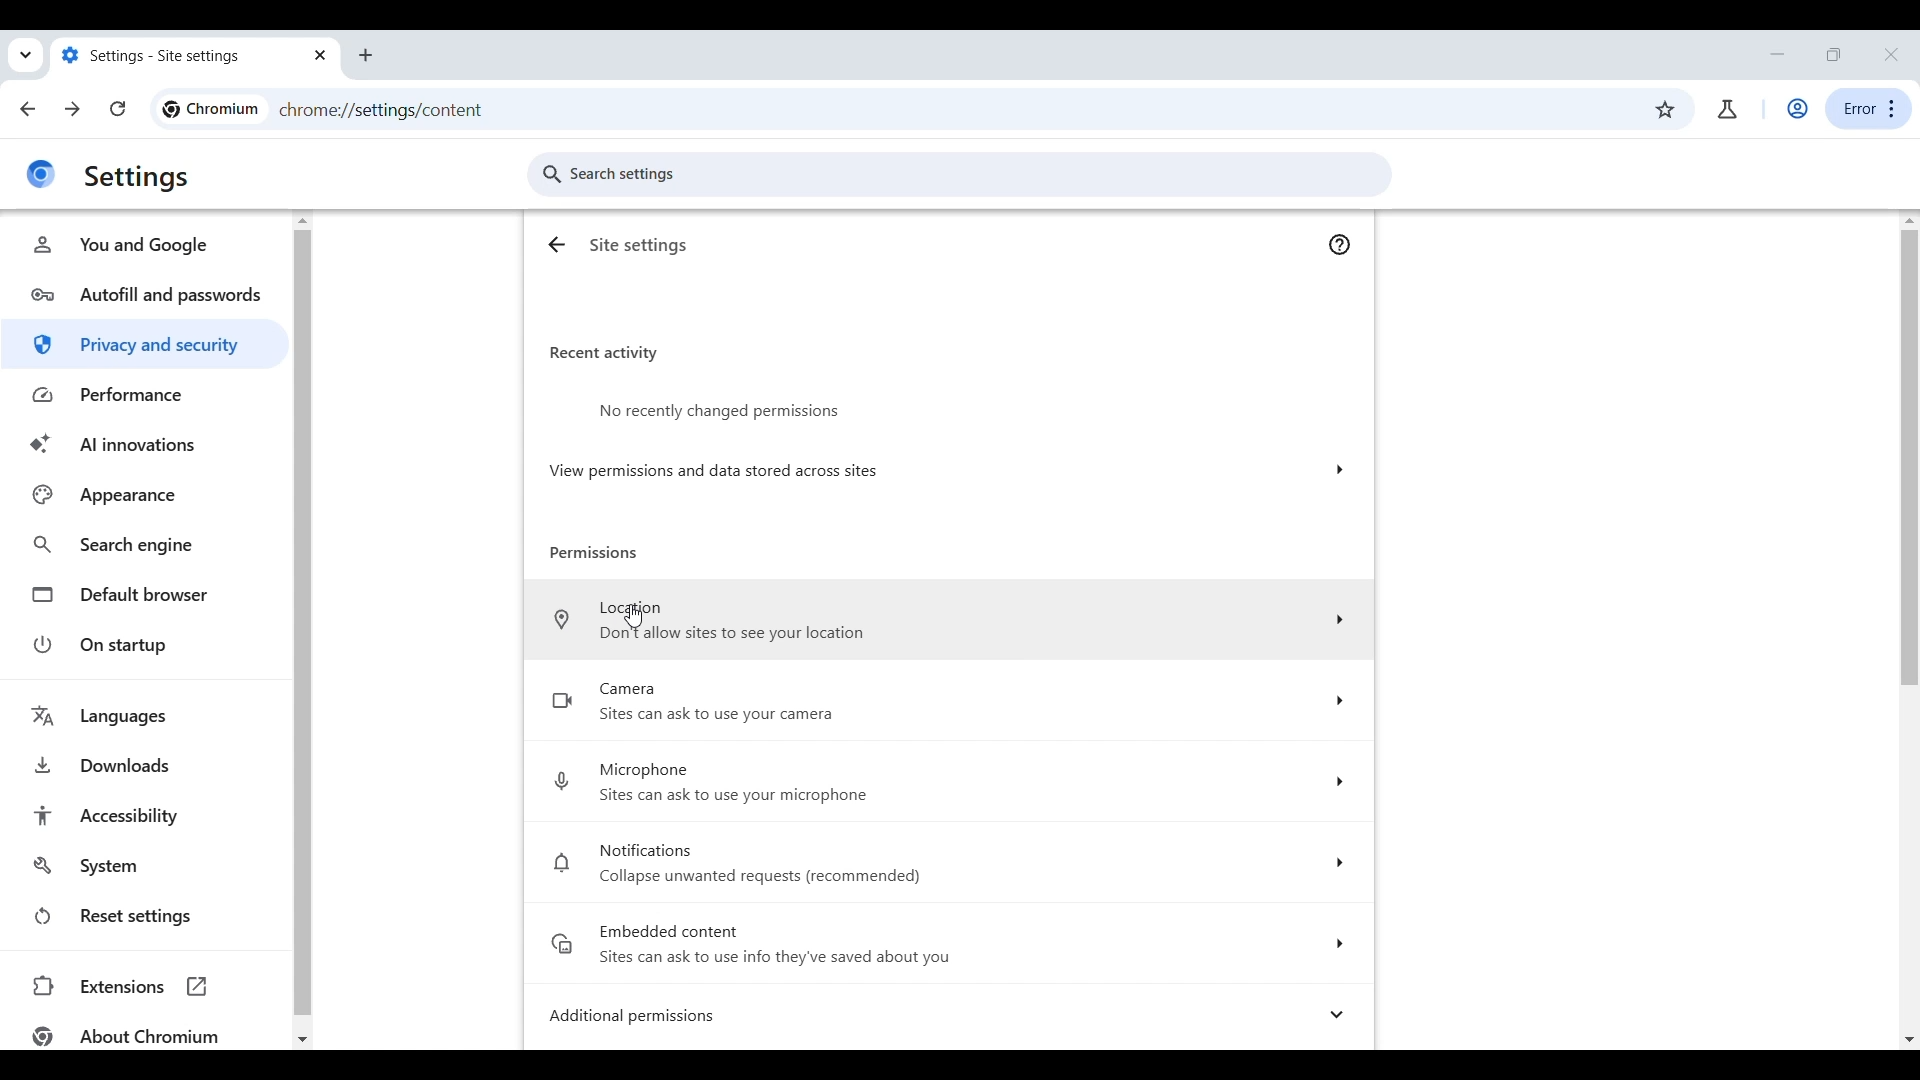 This screenshot has width=1920, height=1080. I want to click on Settings, so click(138, 178).